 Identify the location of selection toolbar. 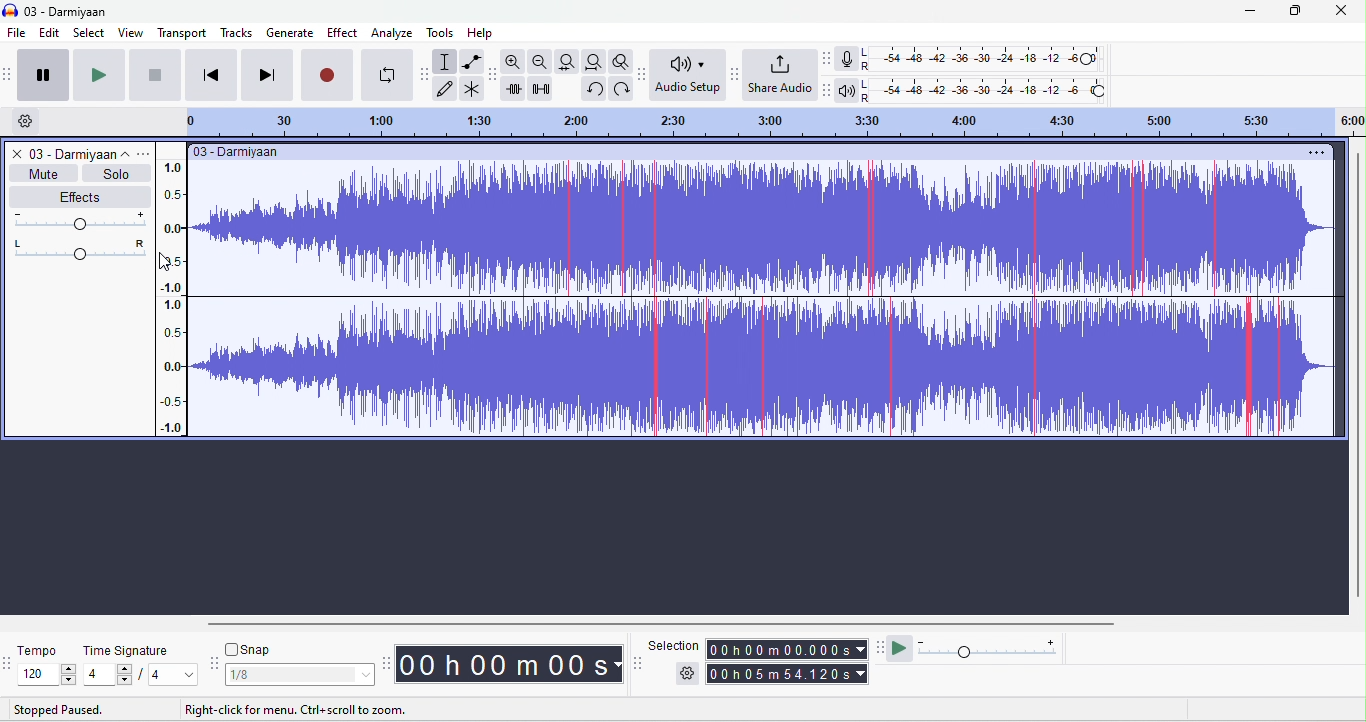
(639, 664).